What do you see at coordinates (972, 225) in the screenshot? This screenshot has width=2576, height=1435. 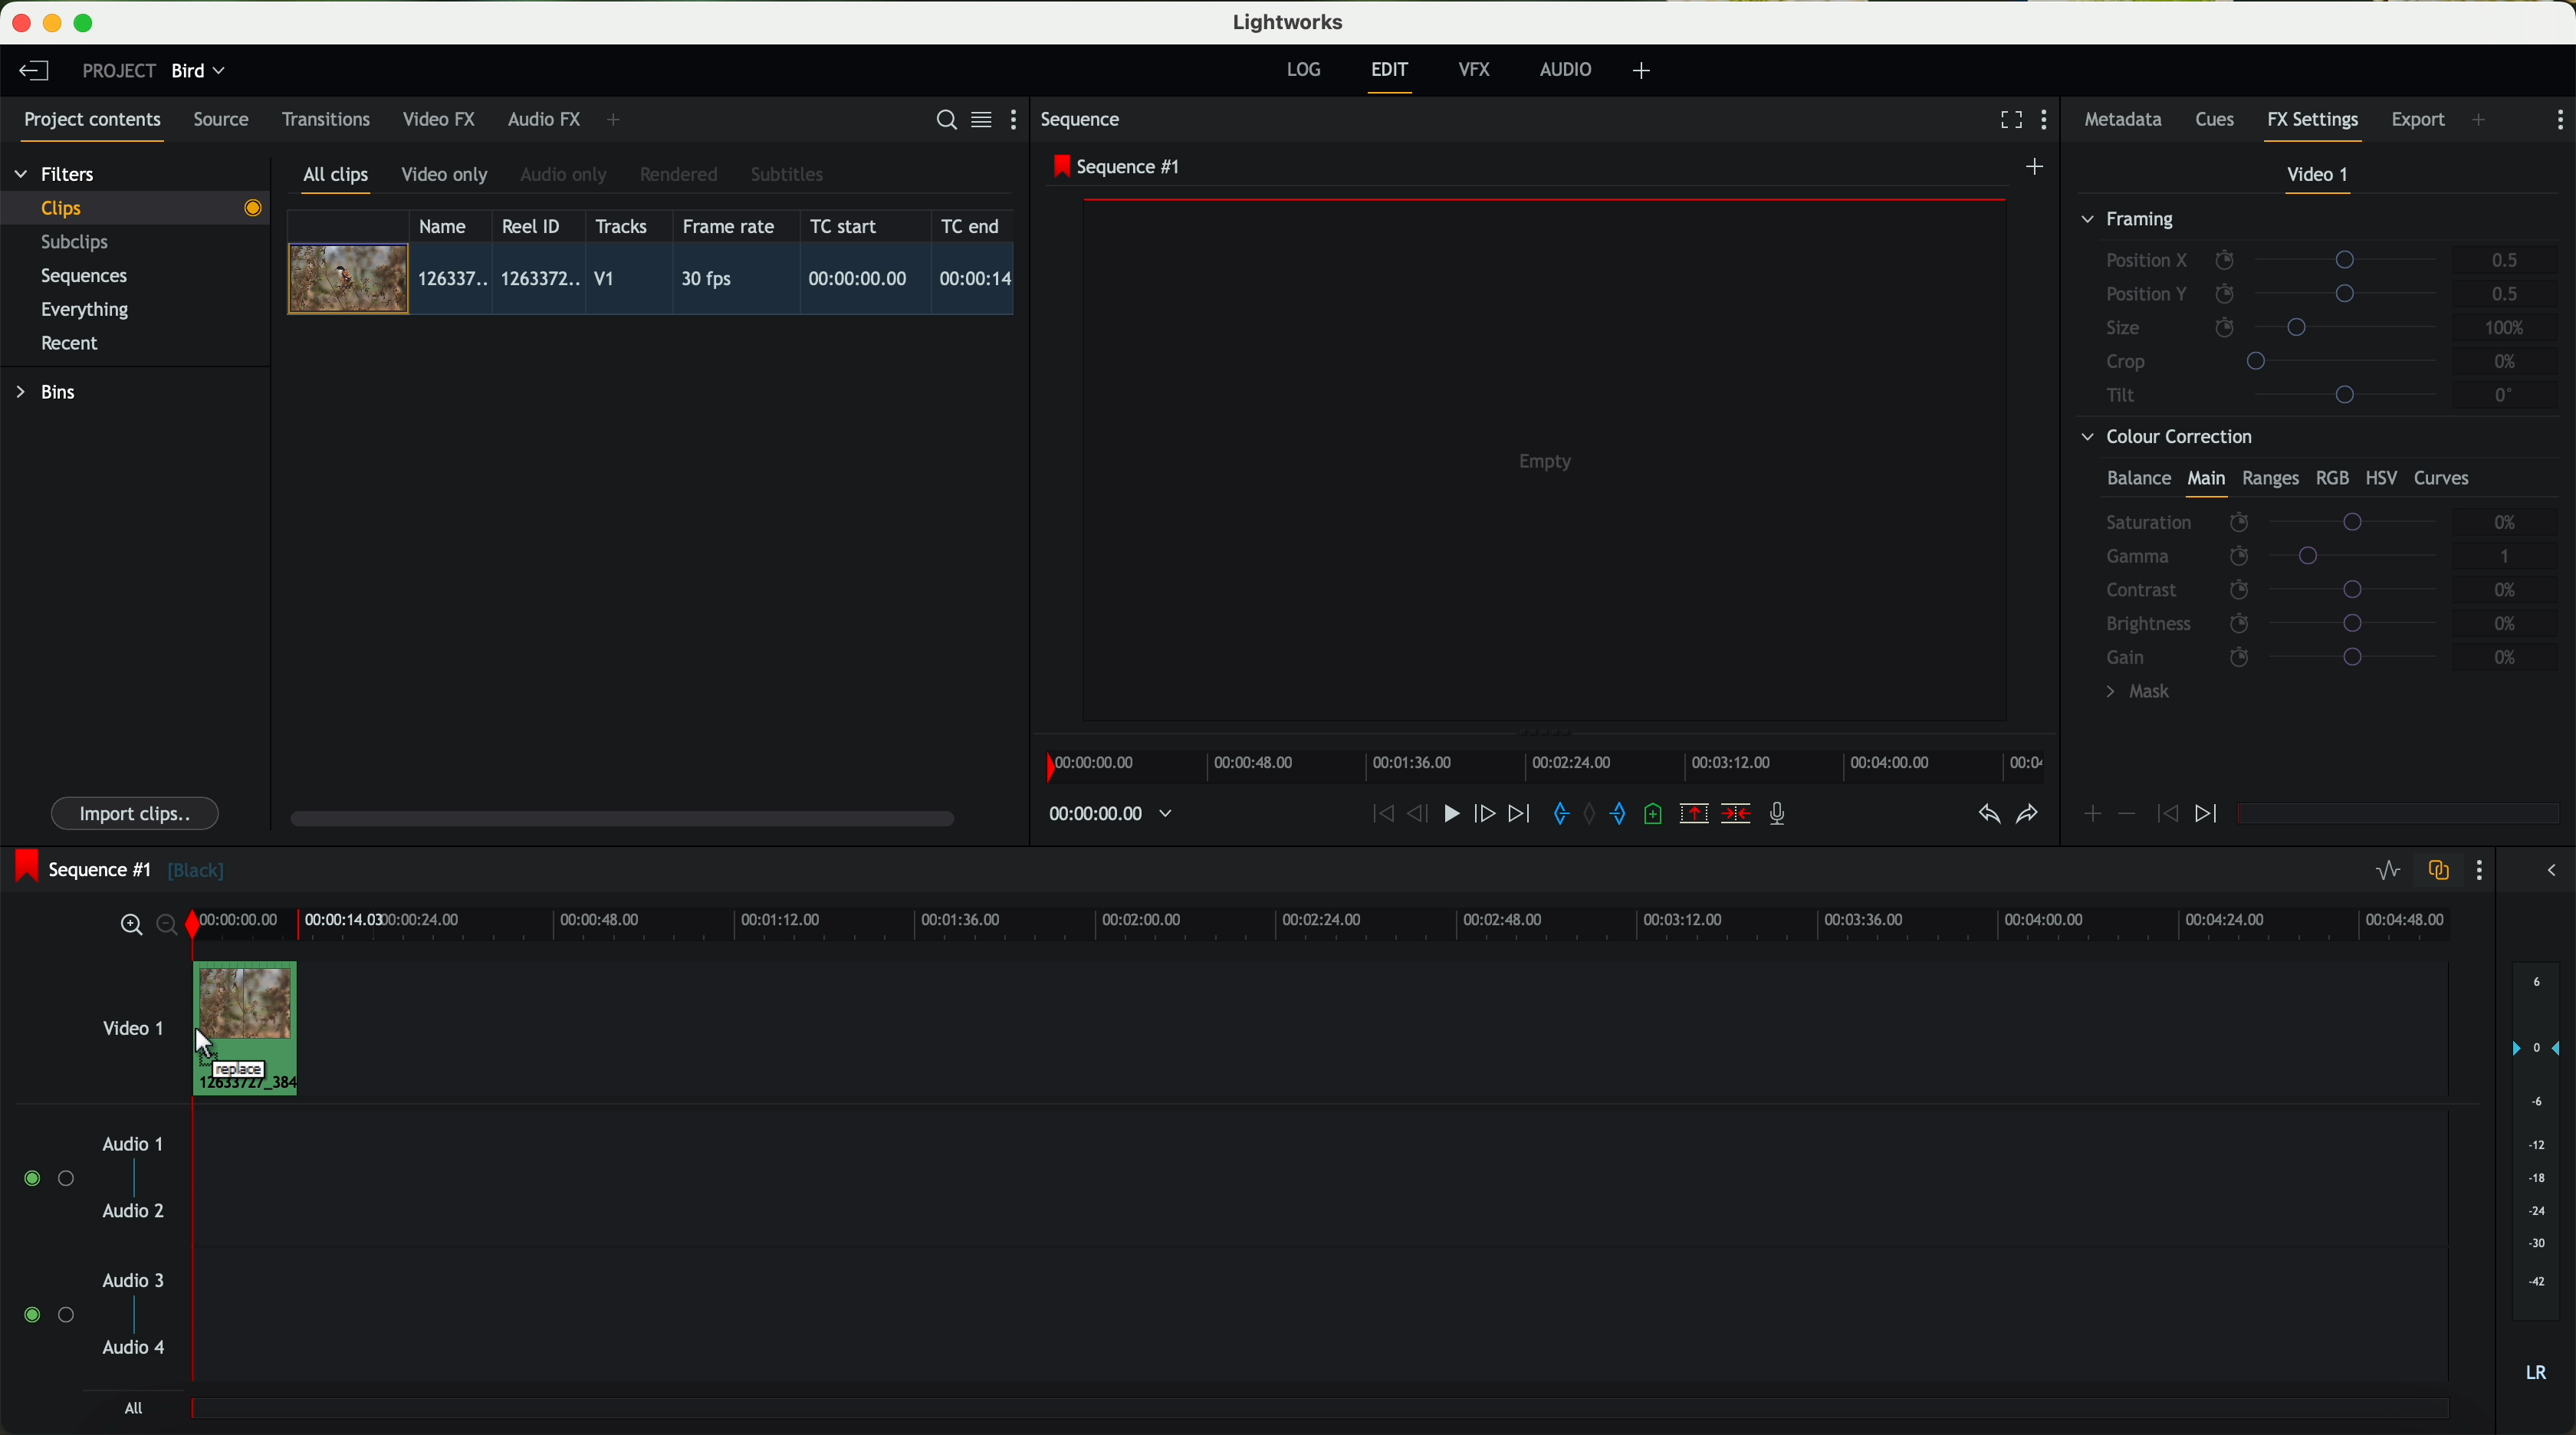 I see `TC end` at bounding box center [972, 225].